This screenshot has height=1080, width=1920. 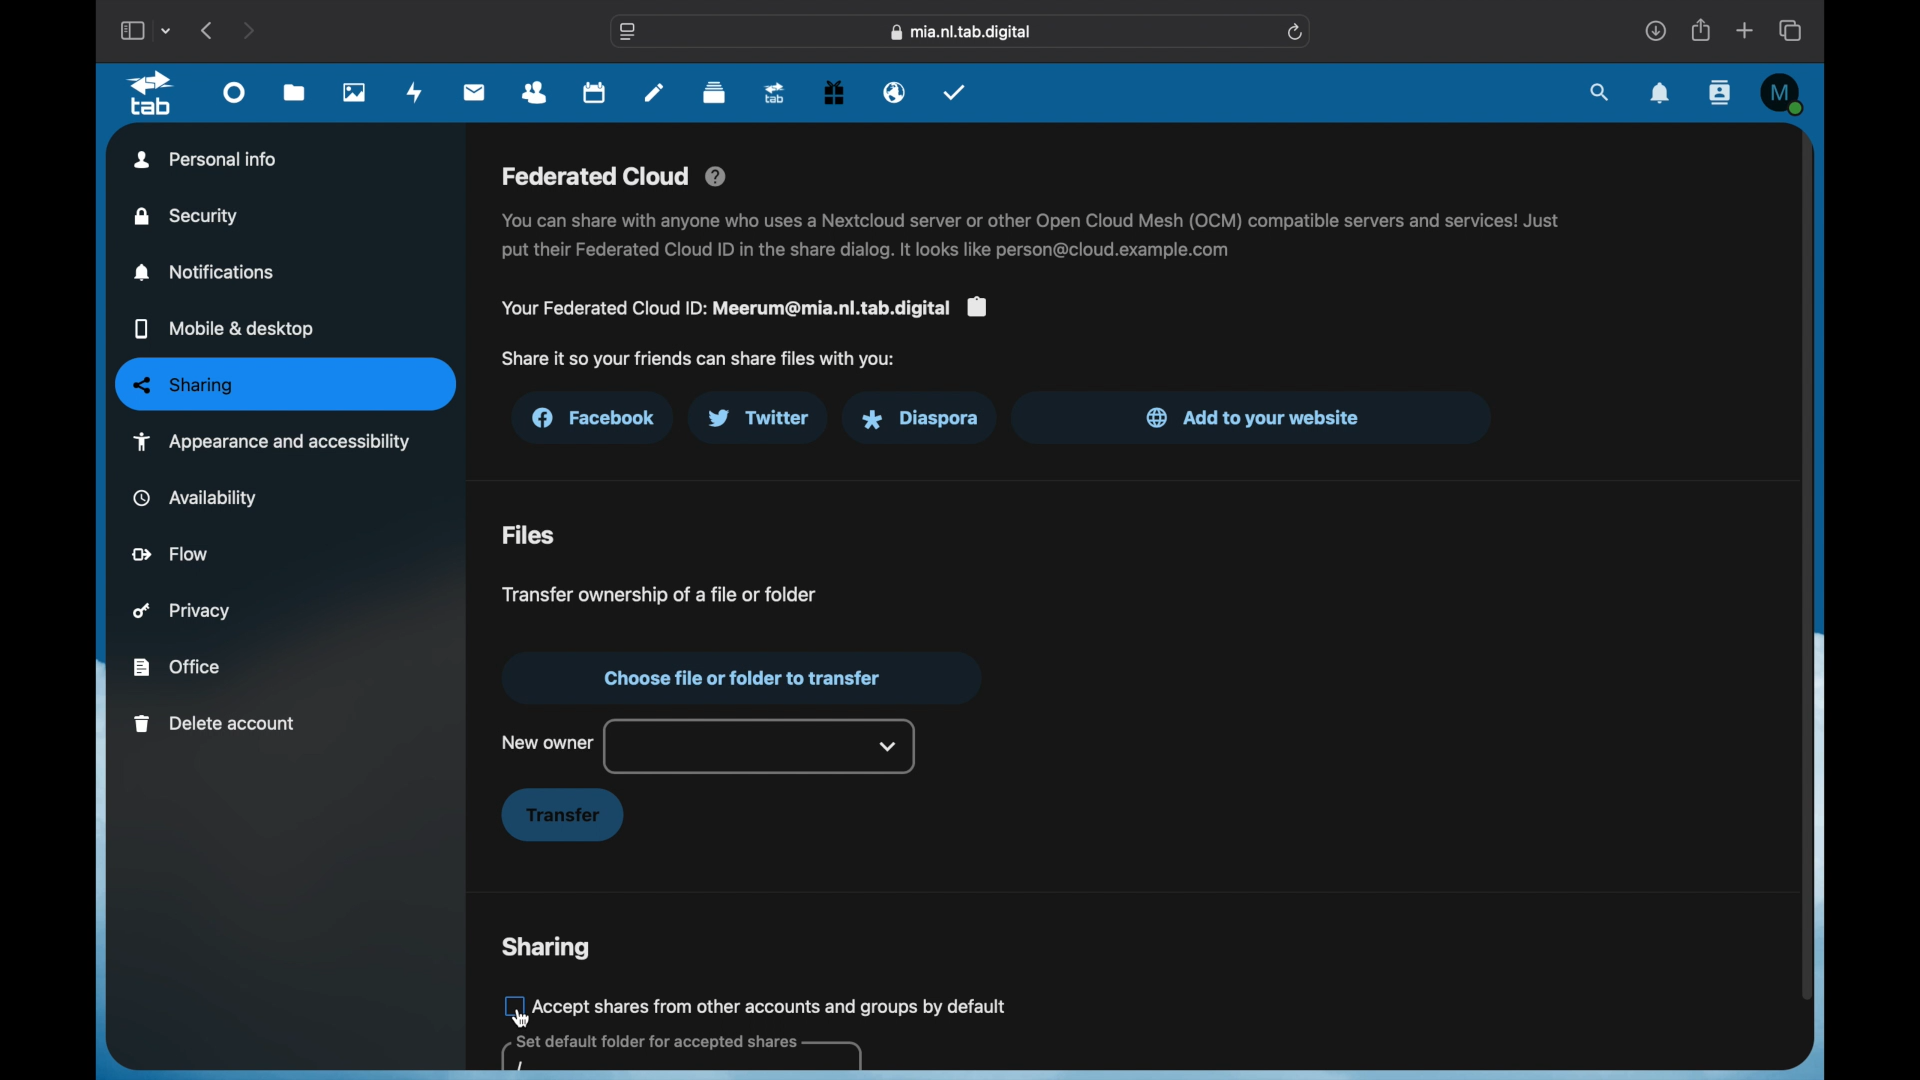 What do you see at coordinates (834, 93) in the screenshot?
I see `free trial` at bounding box center [834, 93].